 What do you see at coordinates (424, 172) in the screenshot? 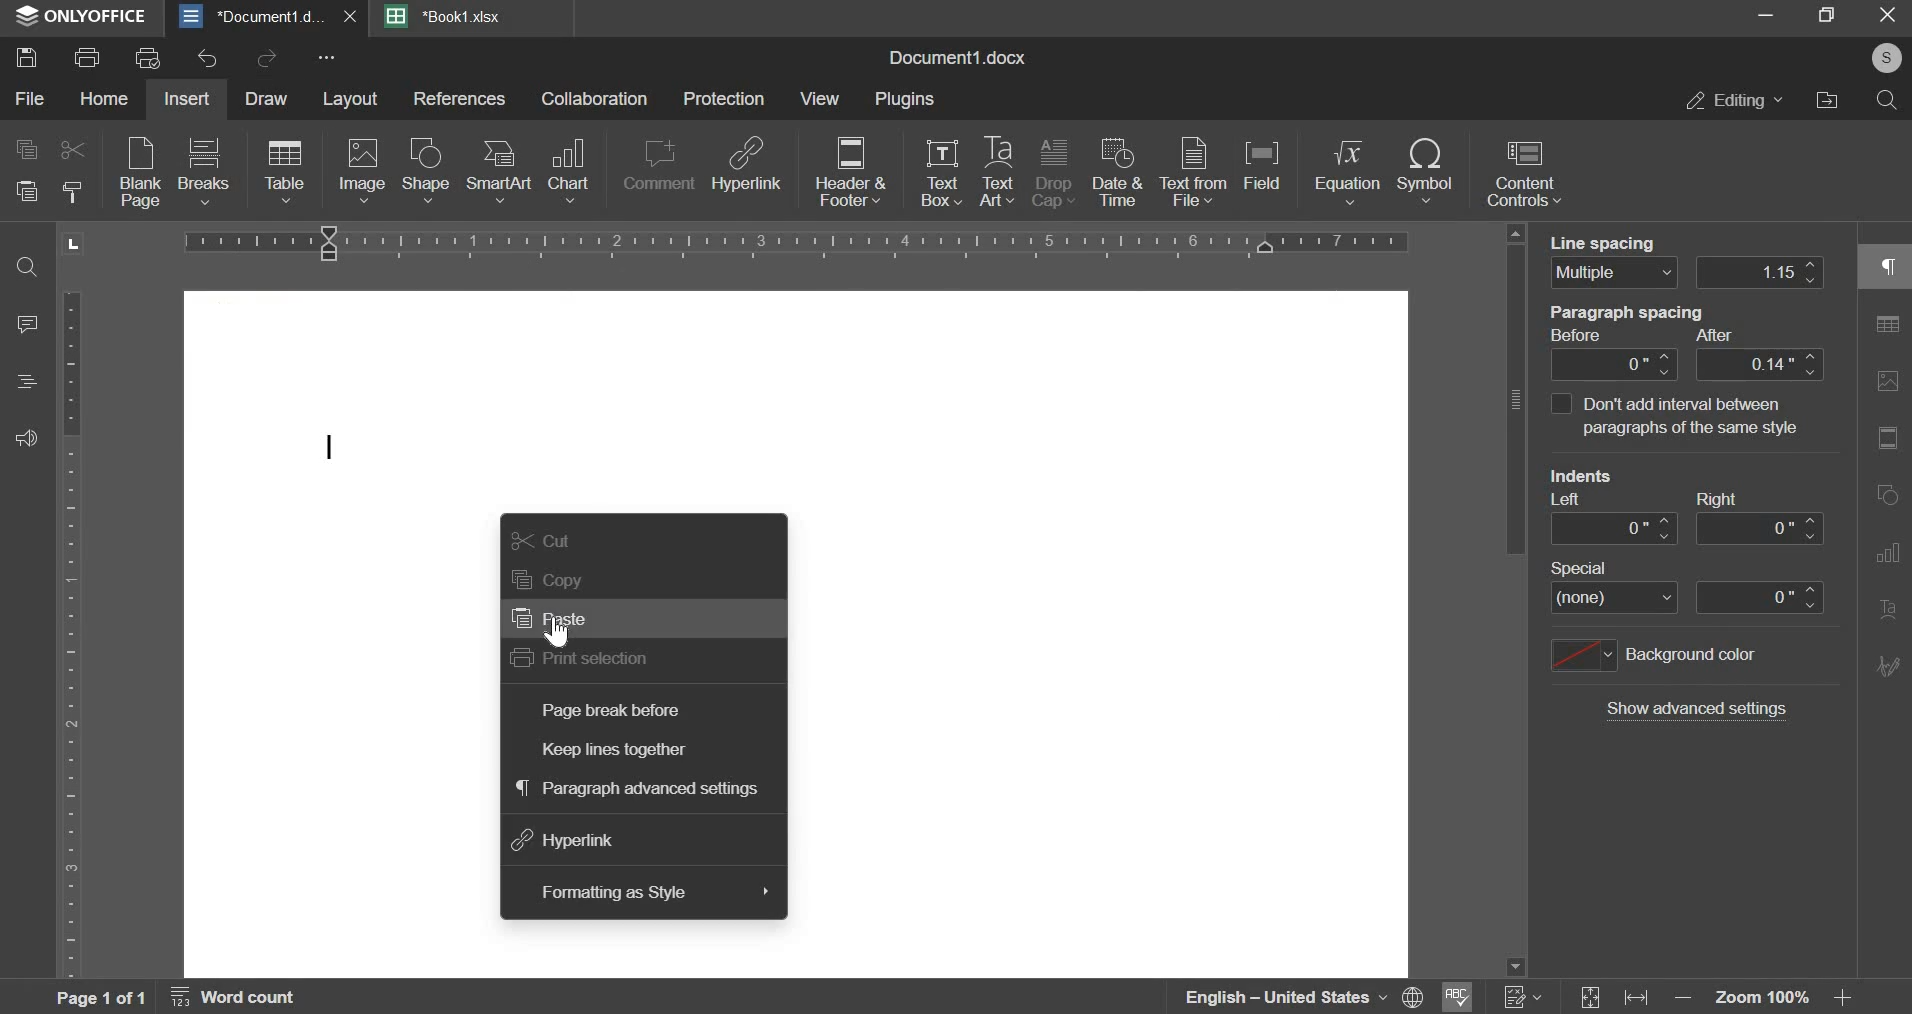
I see `shape` at bounding box center [424, 172].